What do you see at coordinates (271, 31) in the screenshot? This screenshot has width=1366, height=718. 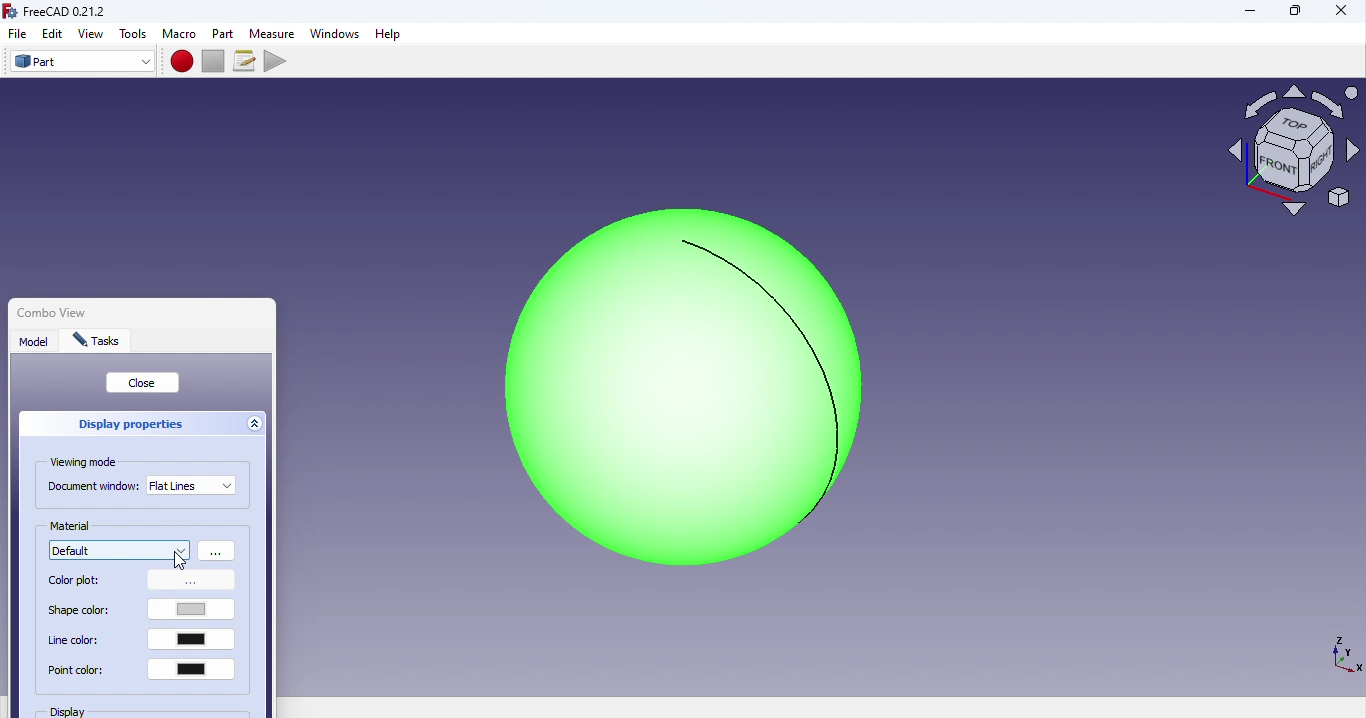 I see `Measure` at bounding box center [271, 31].